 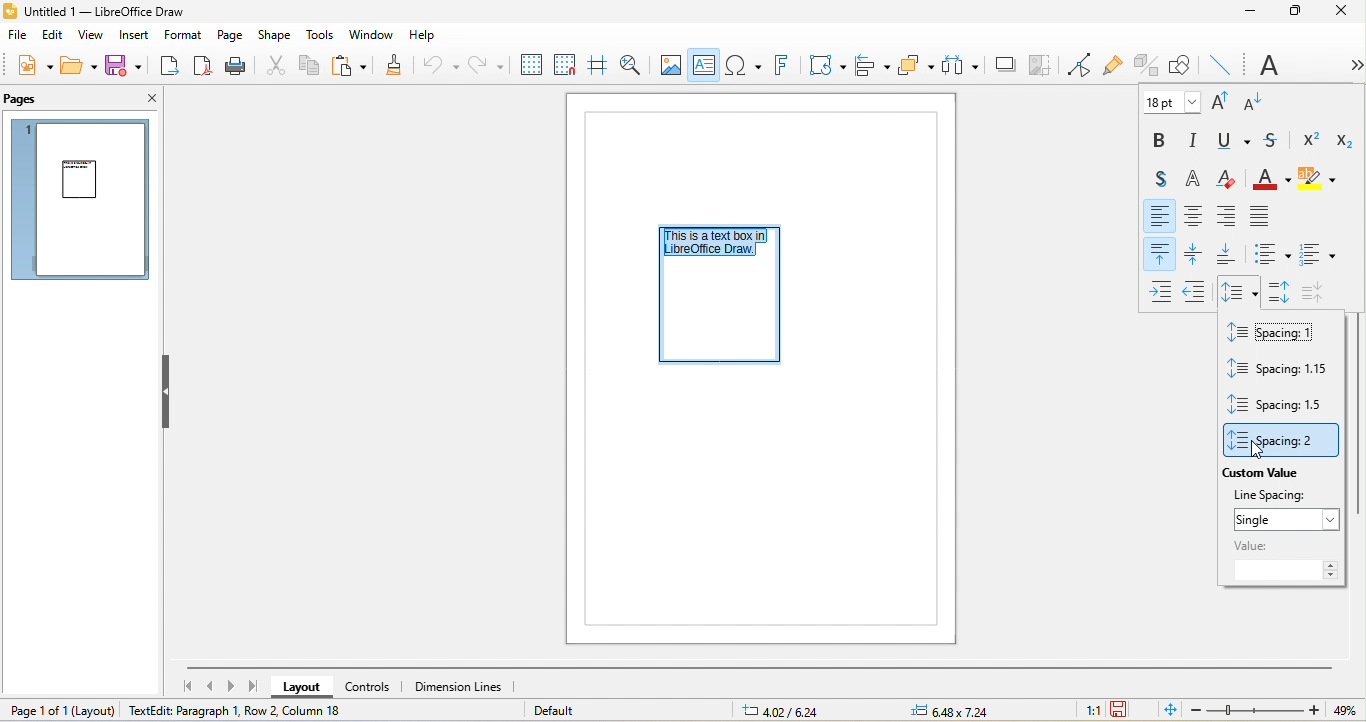 I want to click on snap to grid, so click(x=563, y=66).